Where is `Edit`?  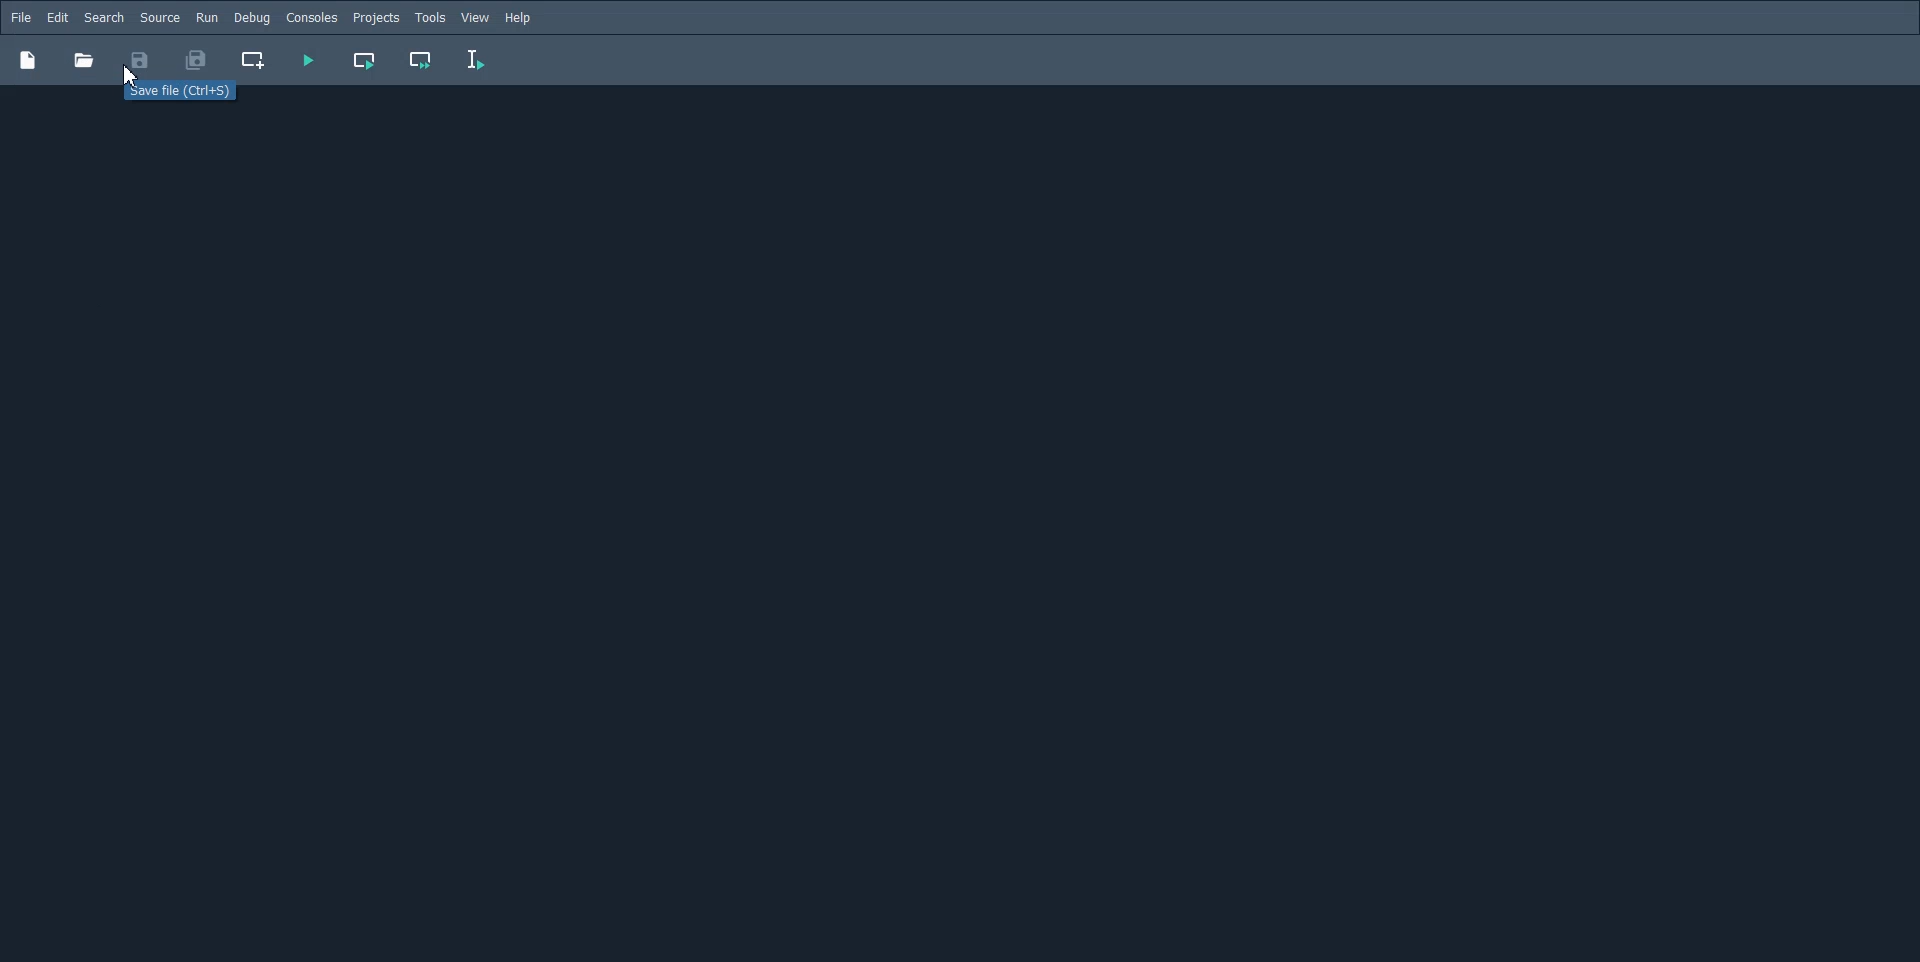
Edit is located at coordinates (57, 18).